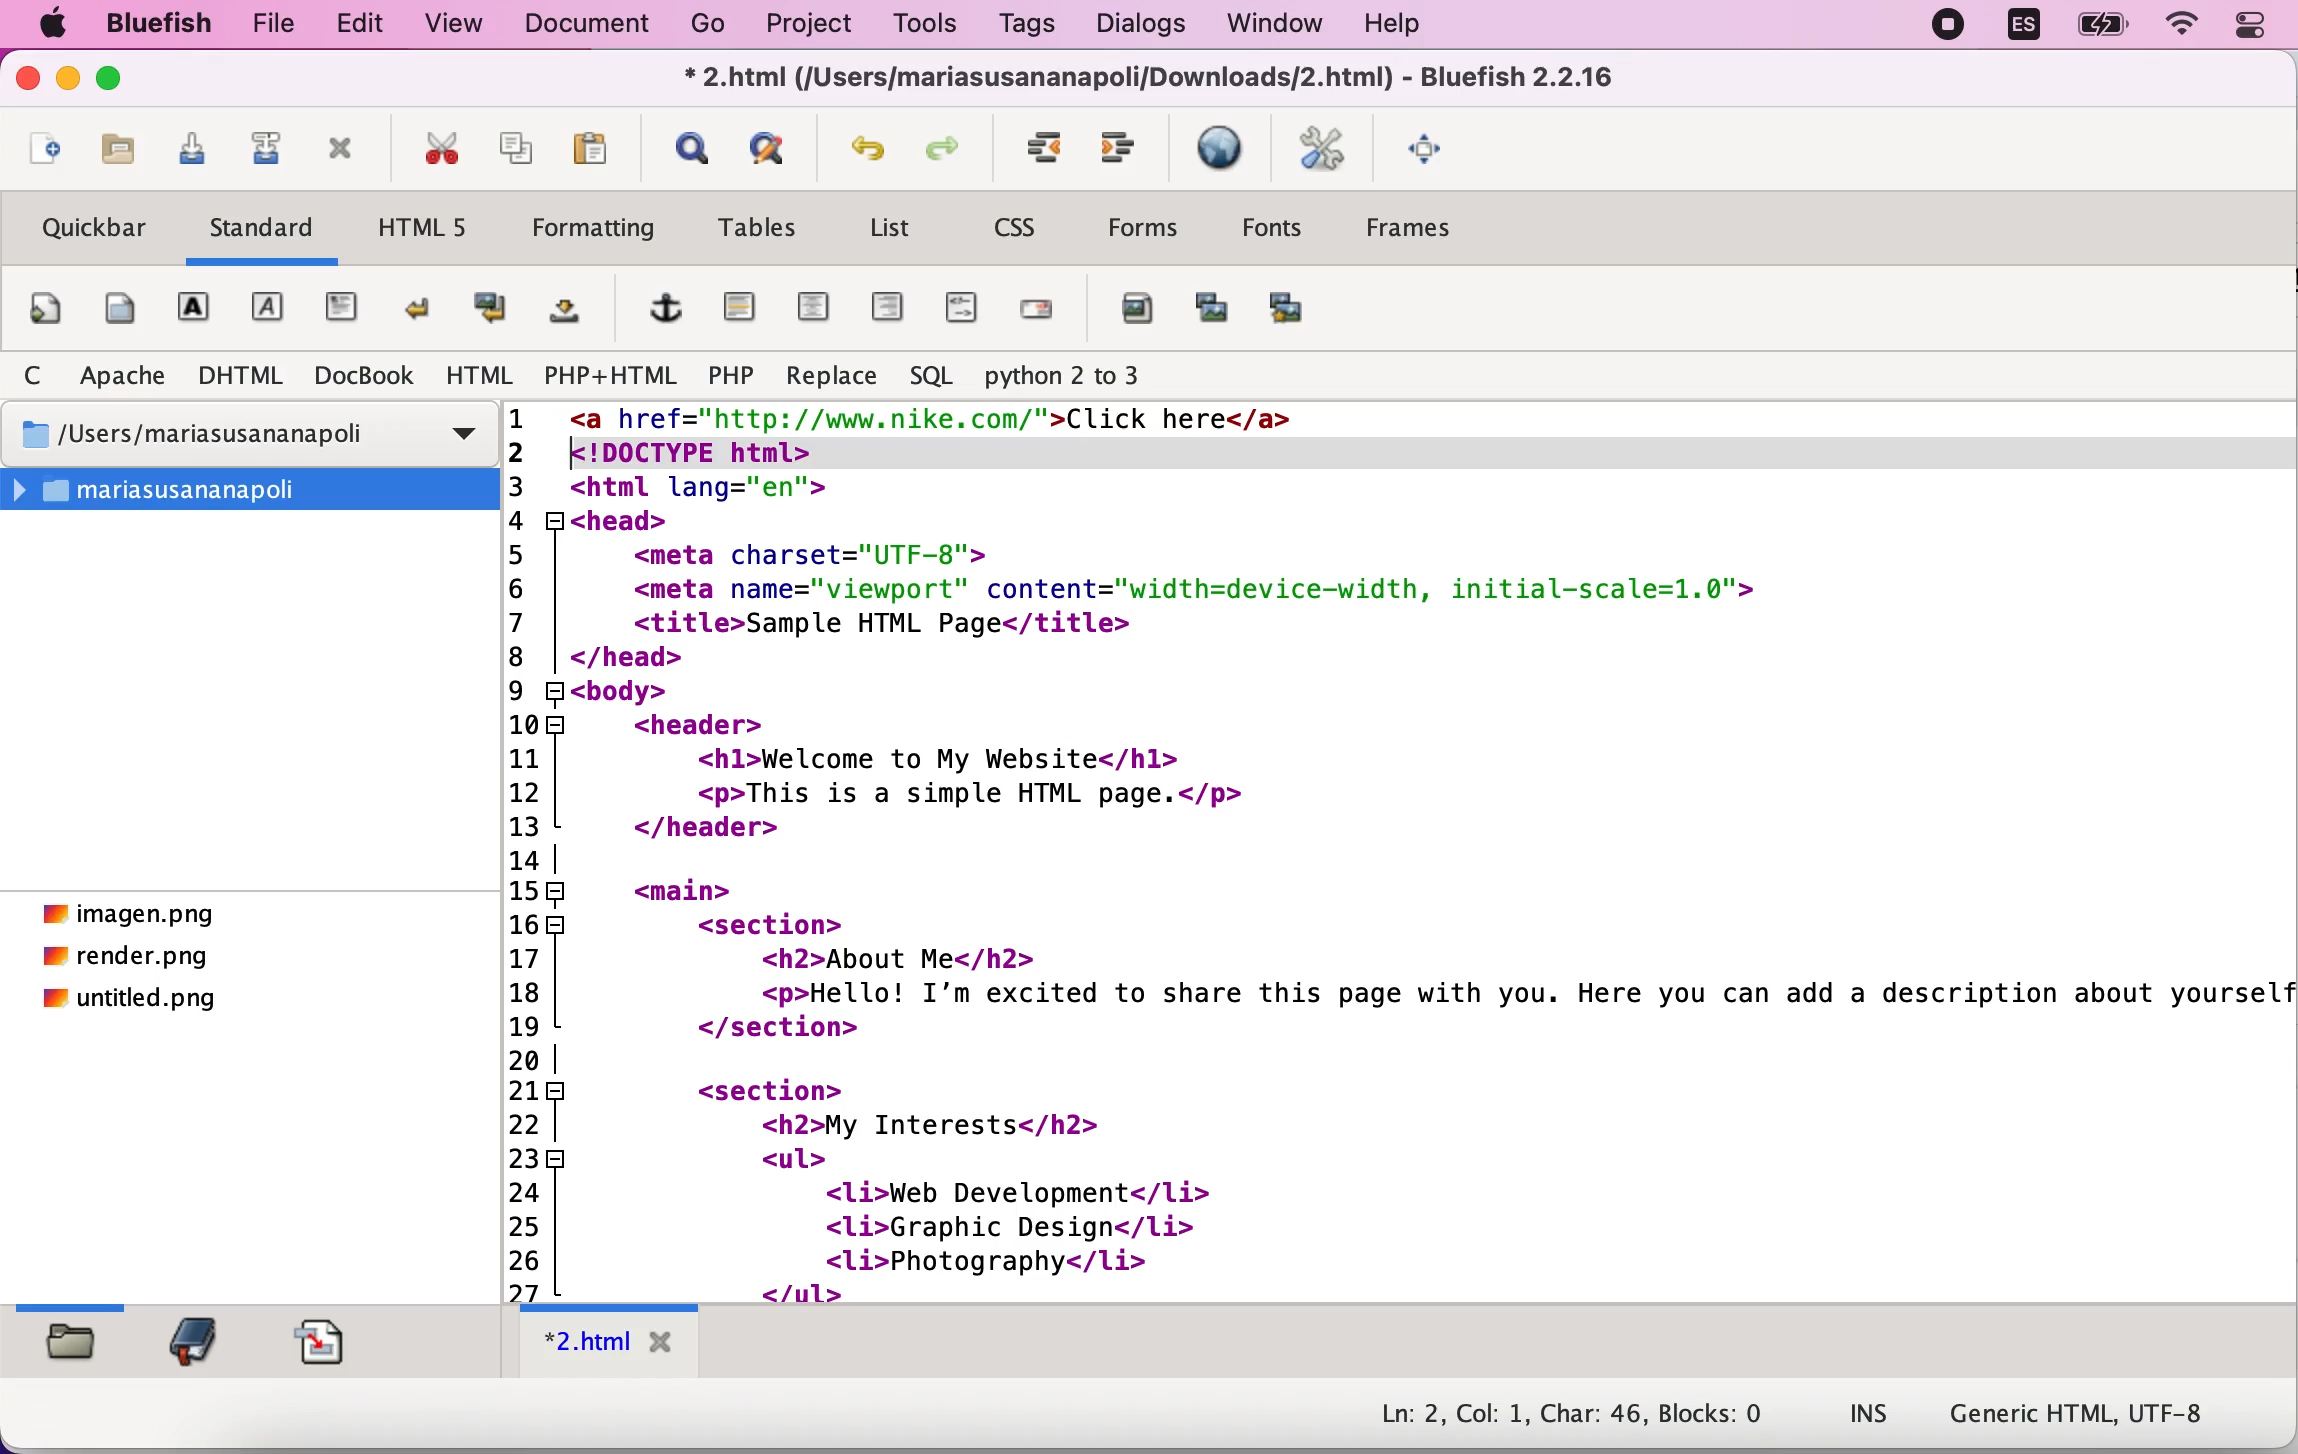 The image size is (2298, 1454). I want to click on recording, so click(1950, 30).